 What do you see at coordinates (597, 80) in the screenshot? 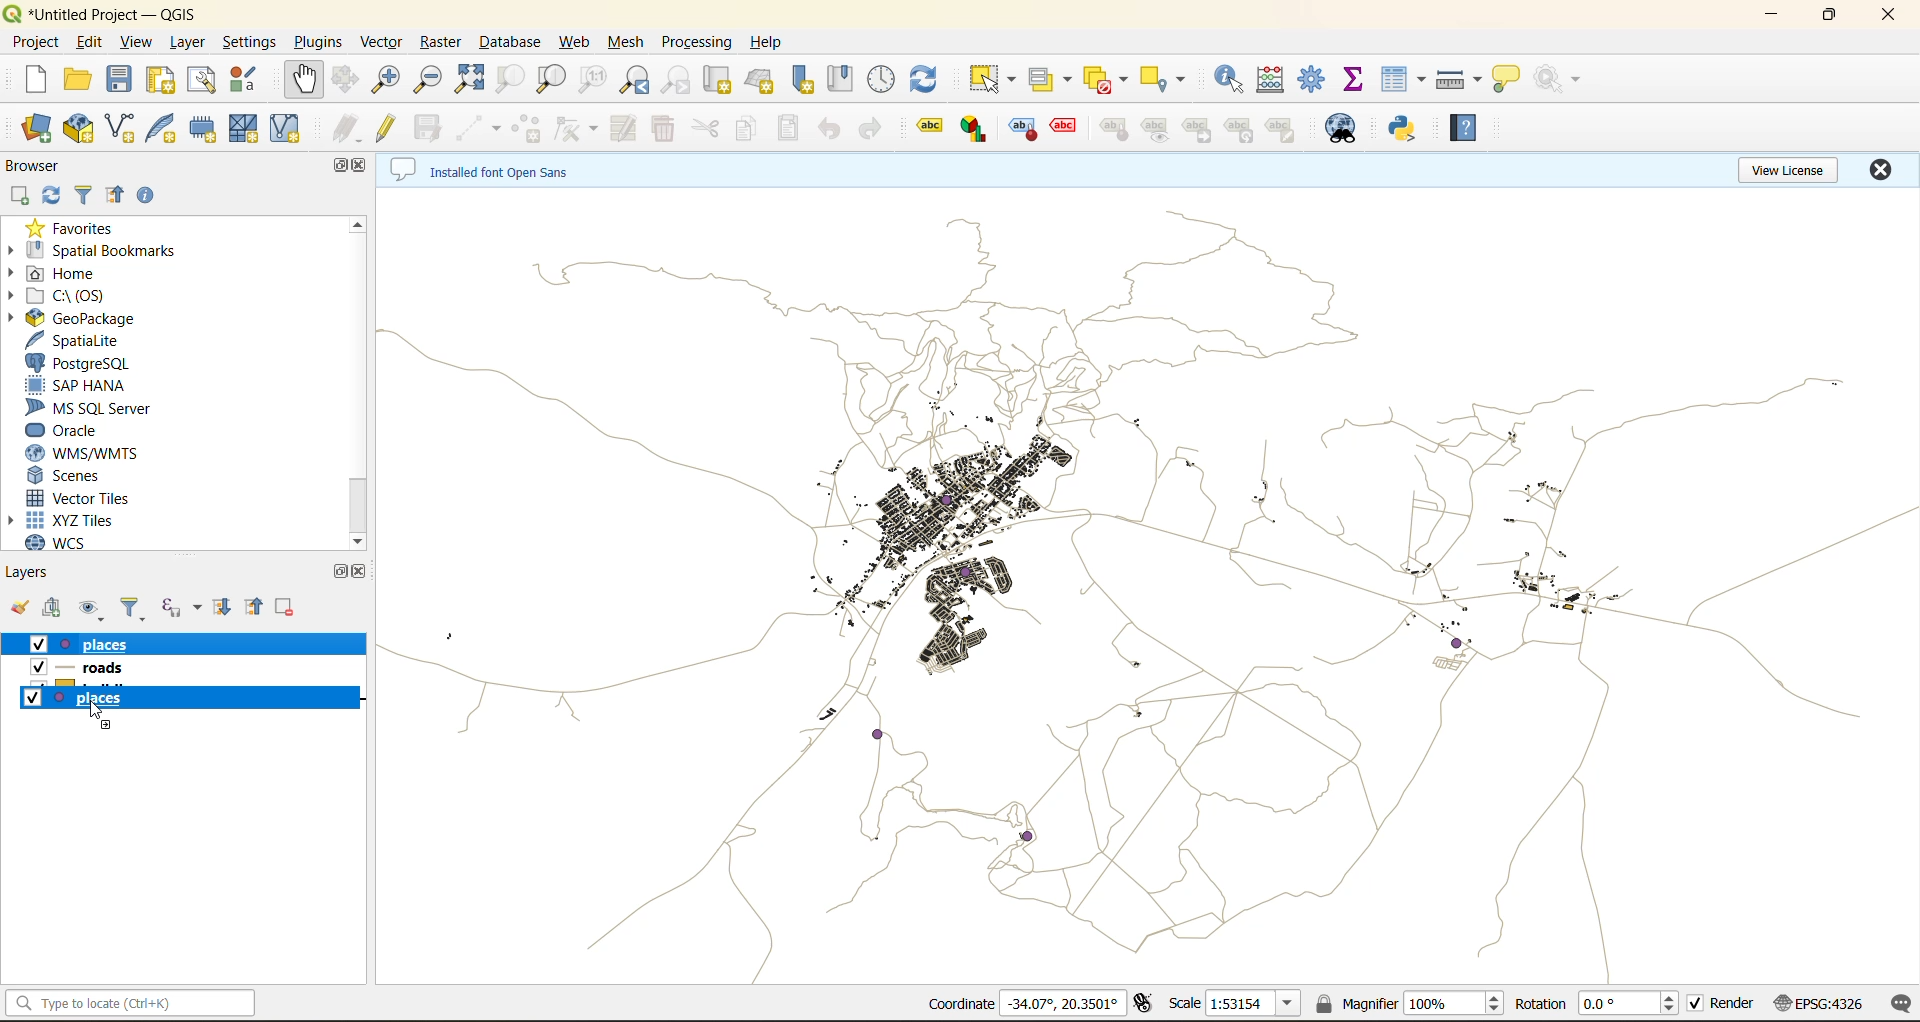
I see `zoom native` at bounding box center [597, 80].